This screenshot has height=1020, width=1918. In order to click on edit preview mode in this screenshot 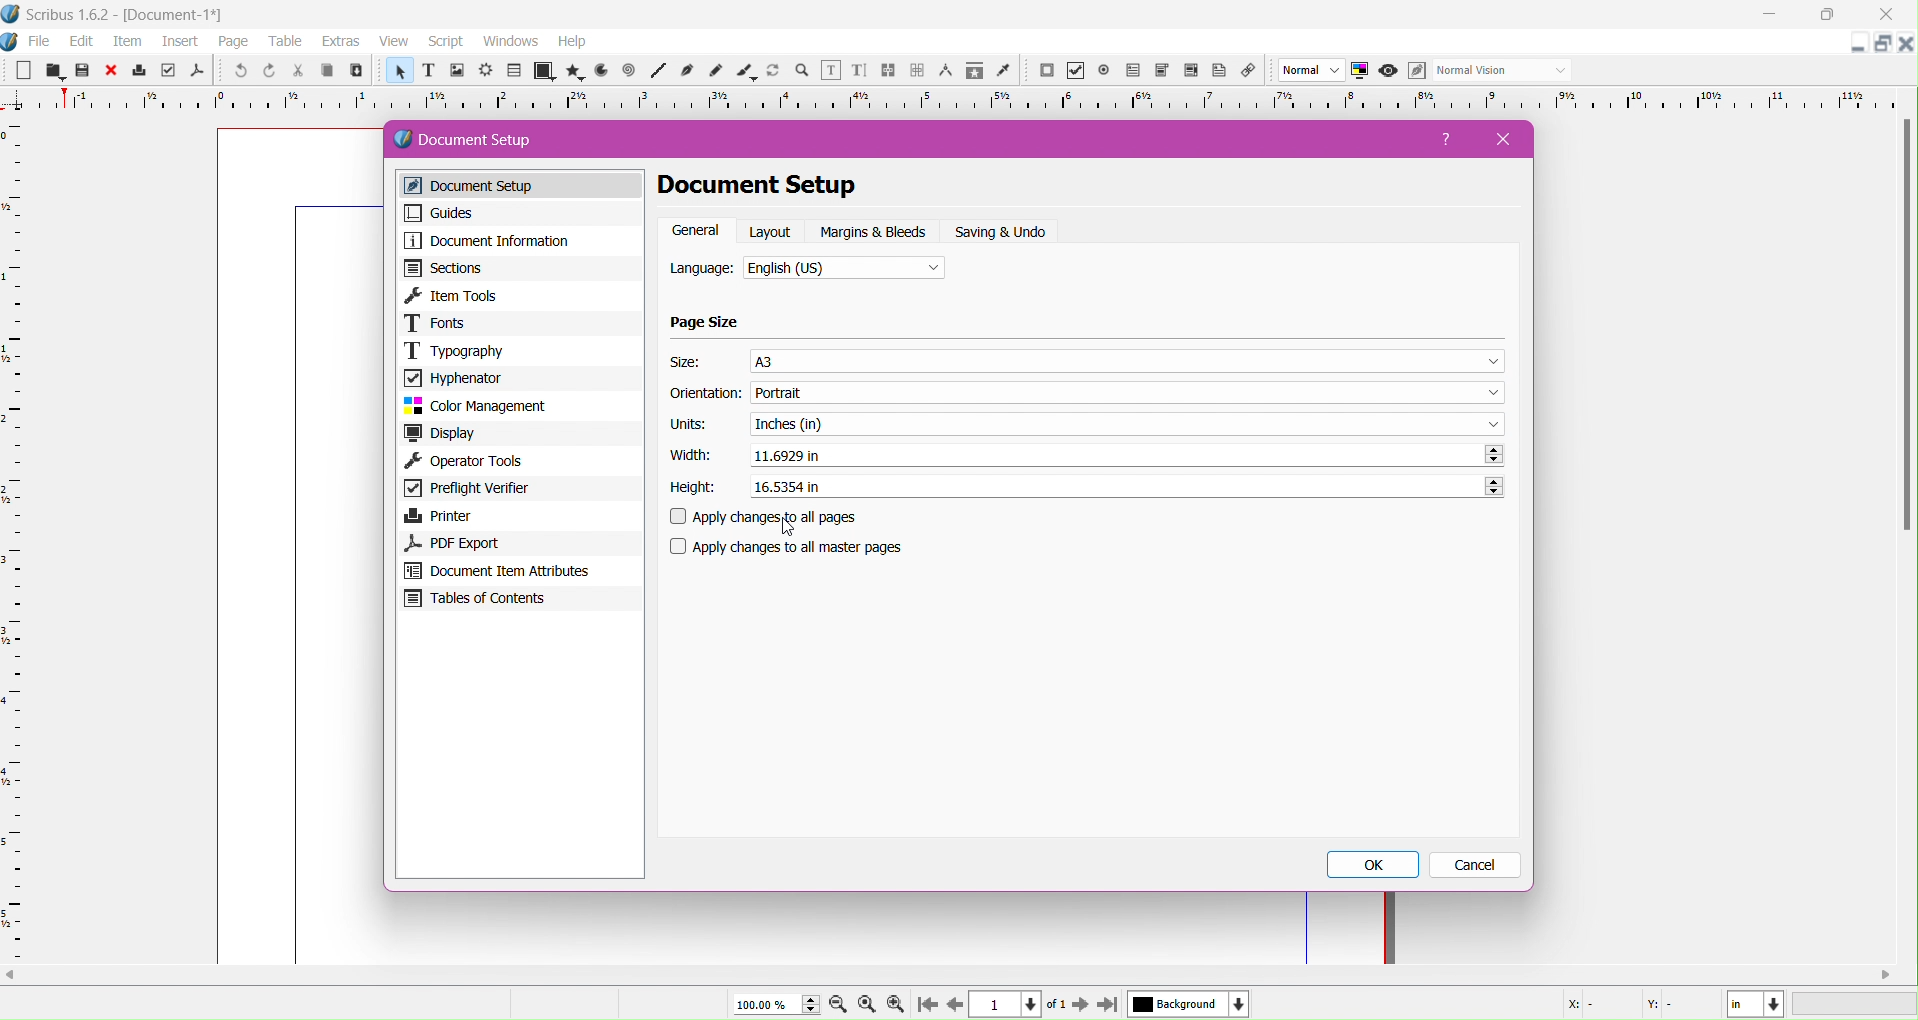, I will do `click(1416, 71)`.